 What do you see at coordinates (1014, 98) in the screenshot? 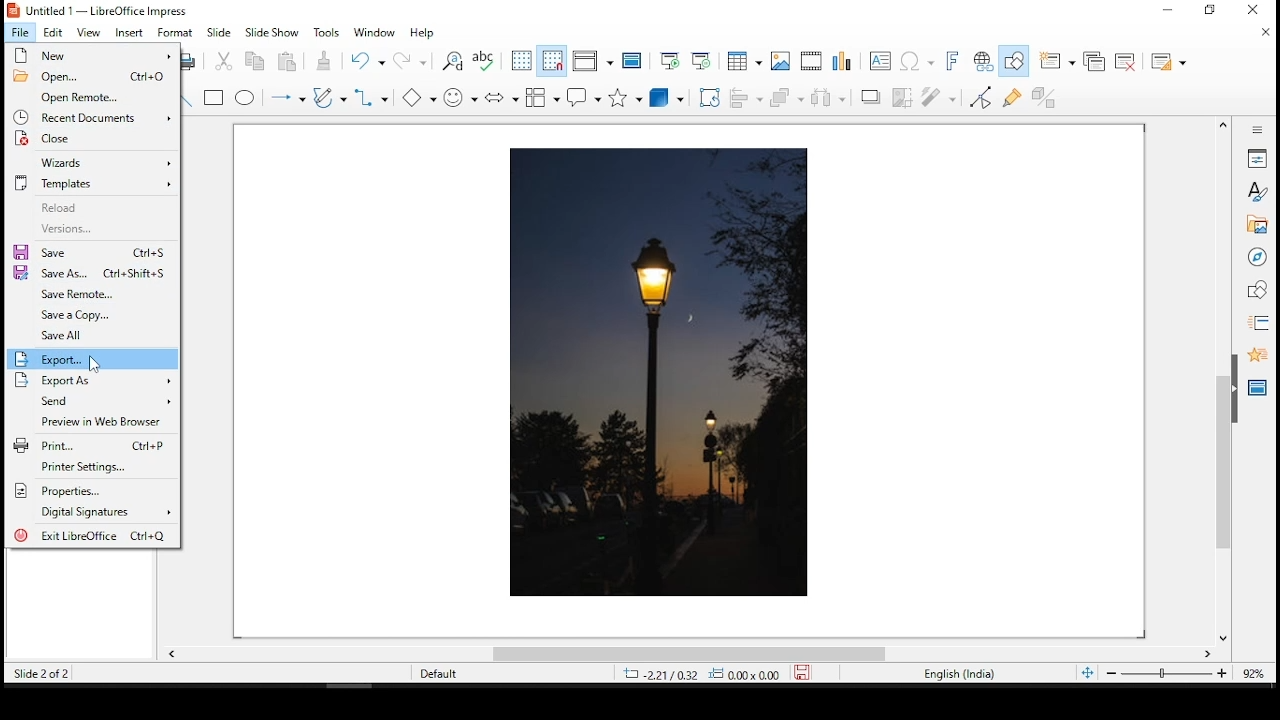
I see `show gluepoint functions` at bounding box center [1014, 98].